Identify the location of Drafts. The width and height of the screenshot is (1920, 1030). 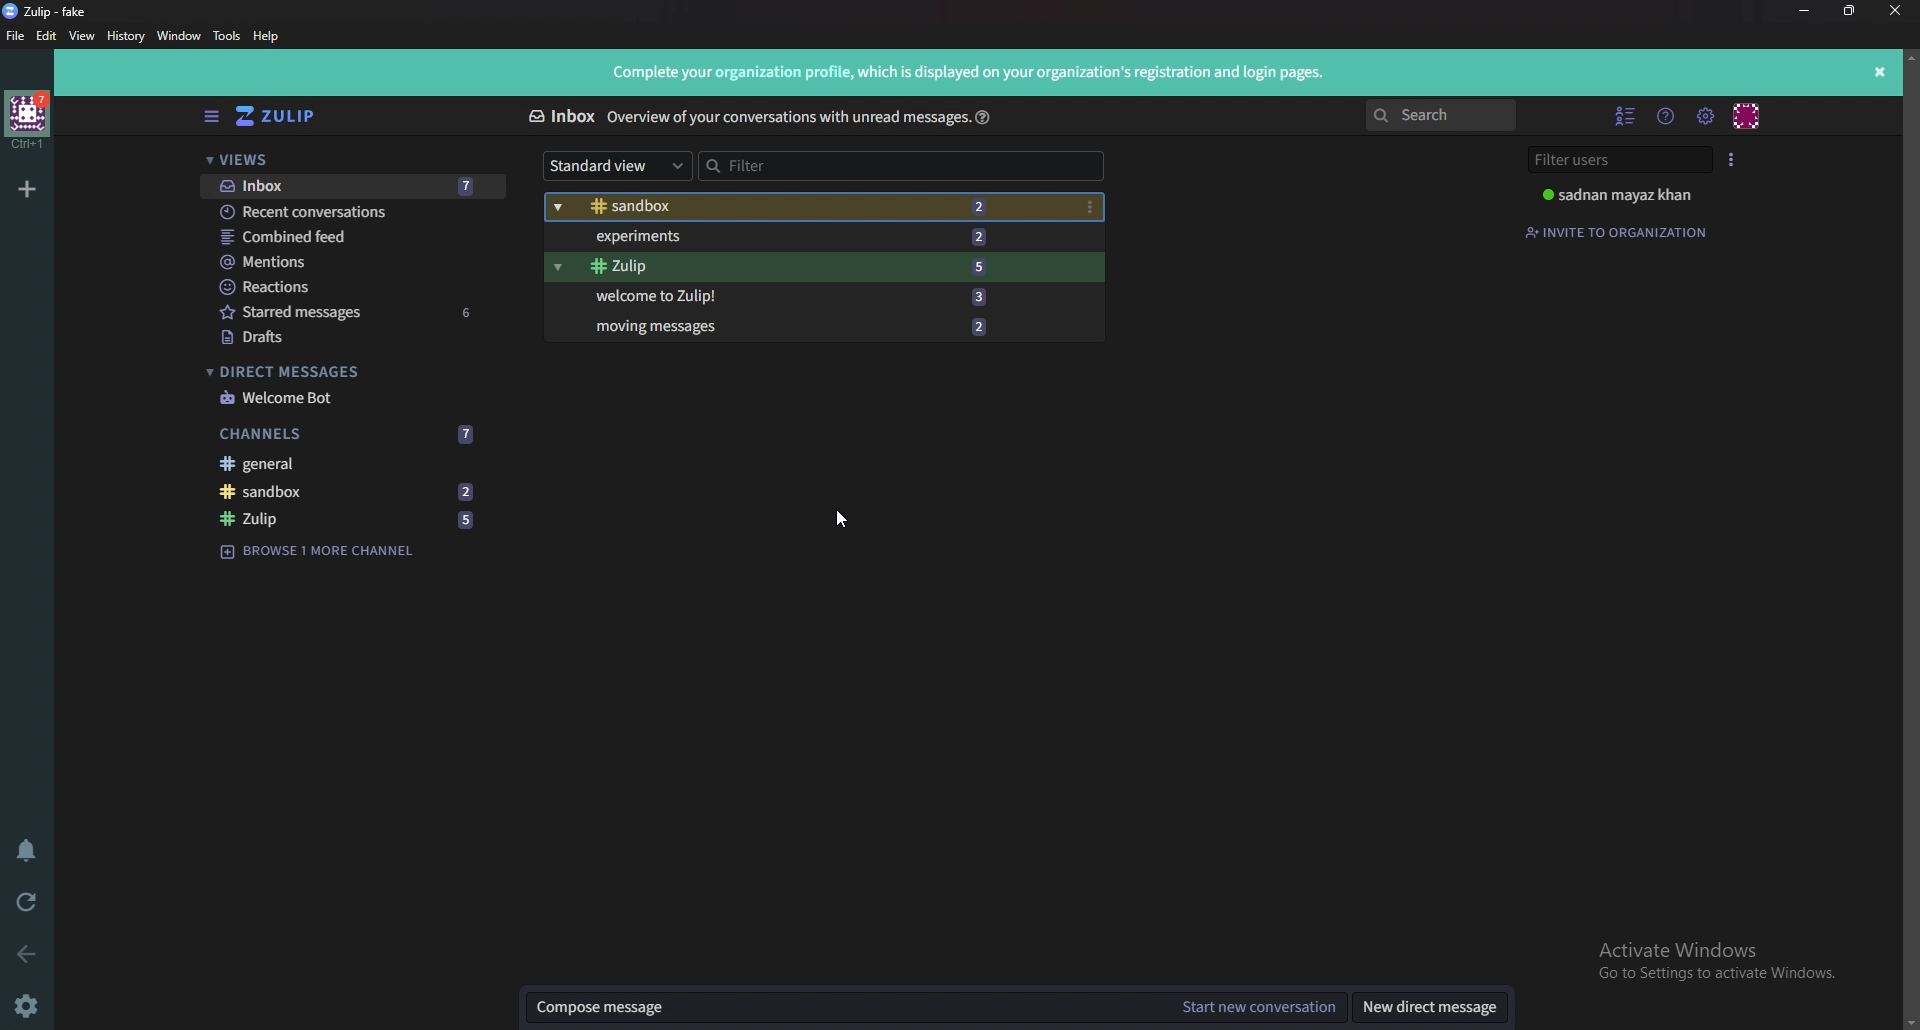
(357, 337).